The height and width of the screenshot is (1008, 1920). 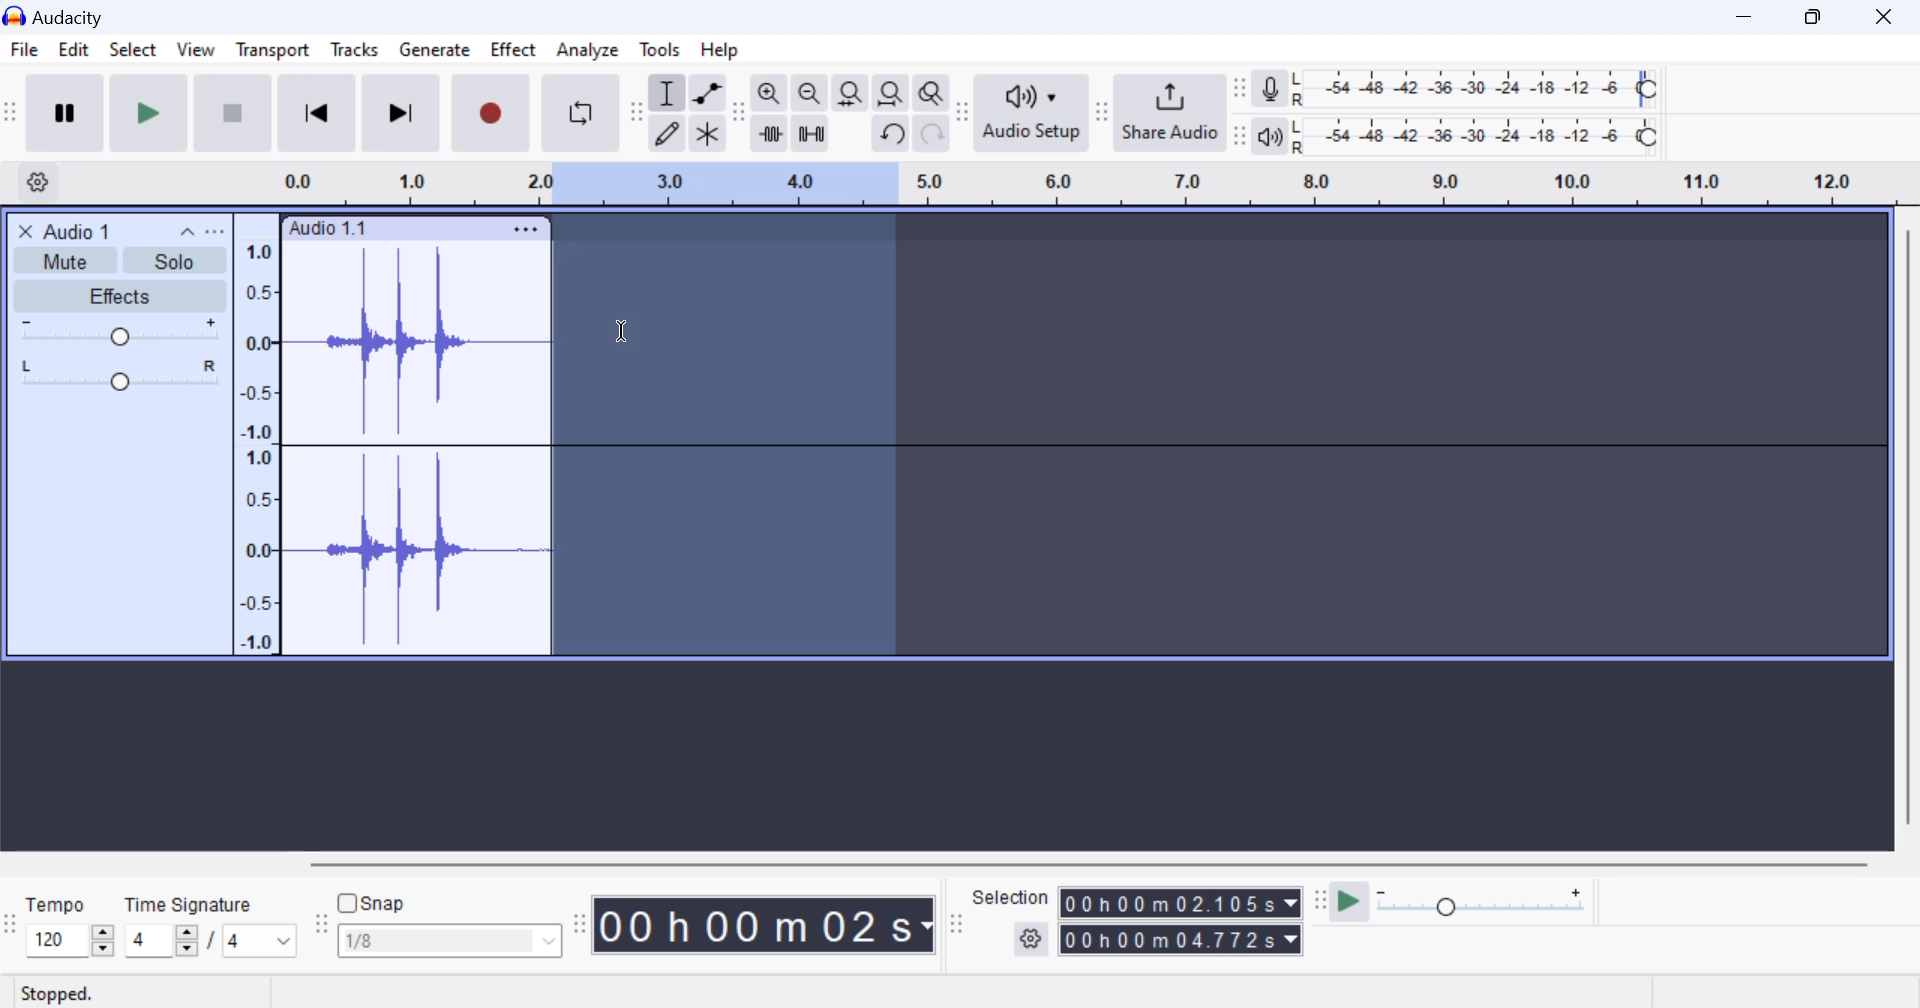 What do you see at coordinates (771, 133) in the screenshot?
I see `trim audio outside select` at bounding box center [771, 133].